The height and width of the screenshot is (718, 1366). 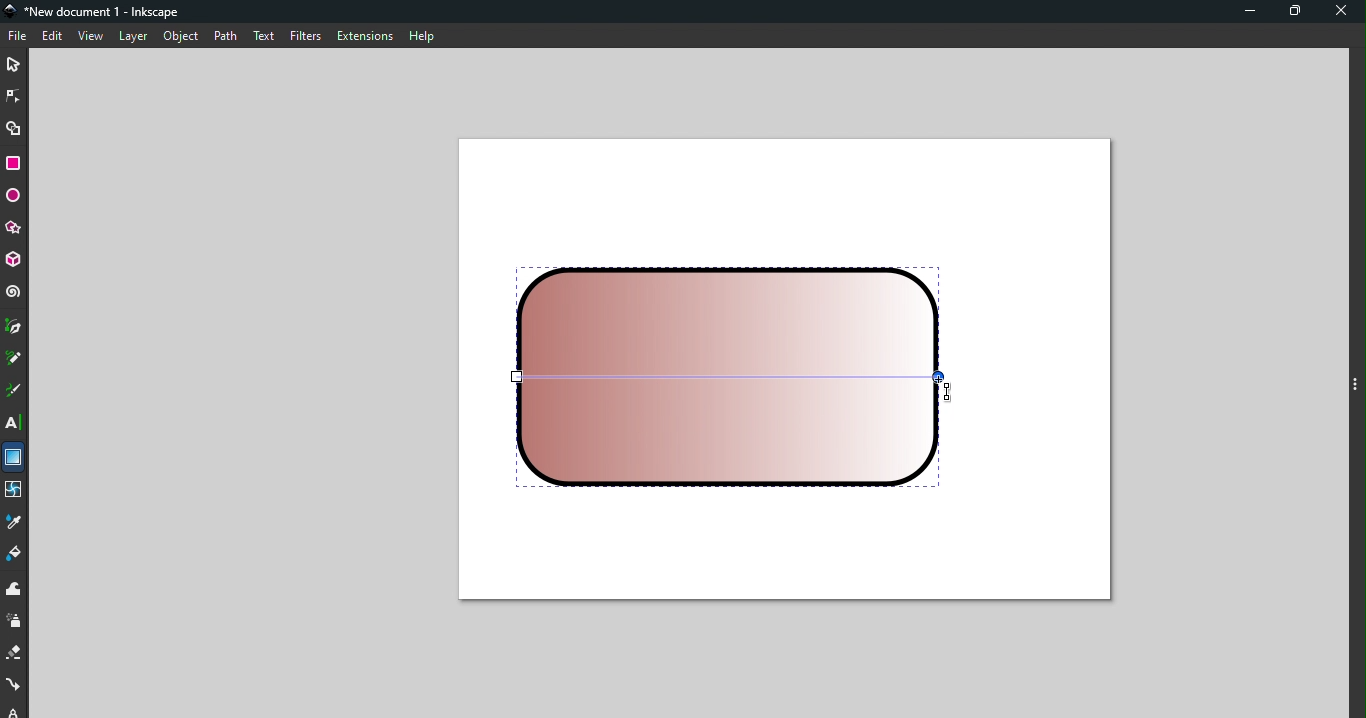 I want to click on Pen tool, so click(x=14, y=328).